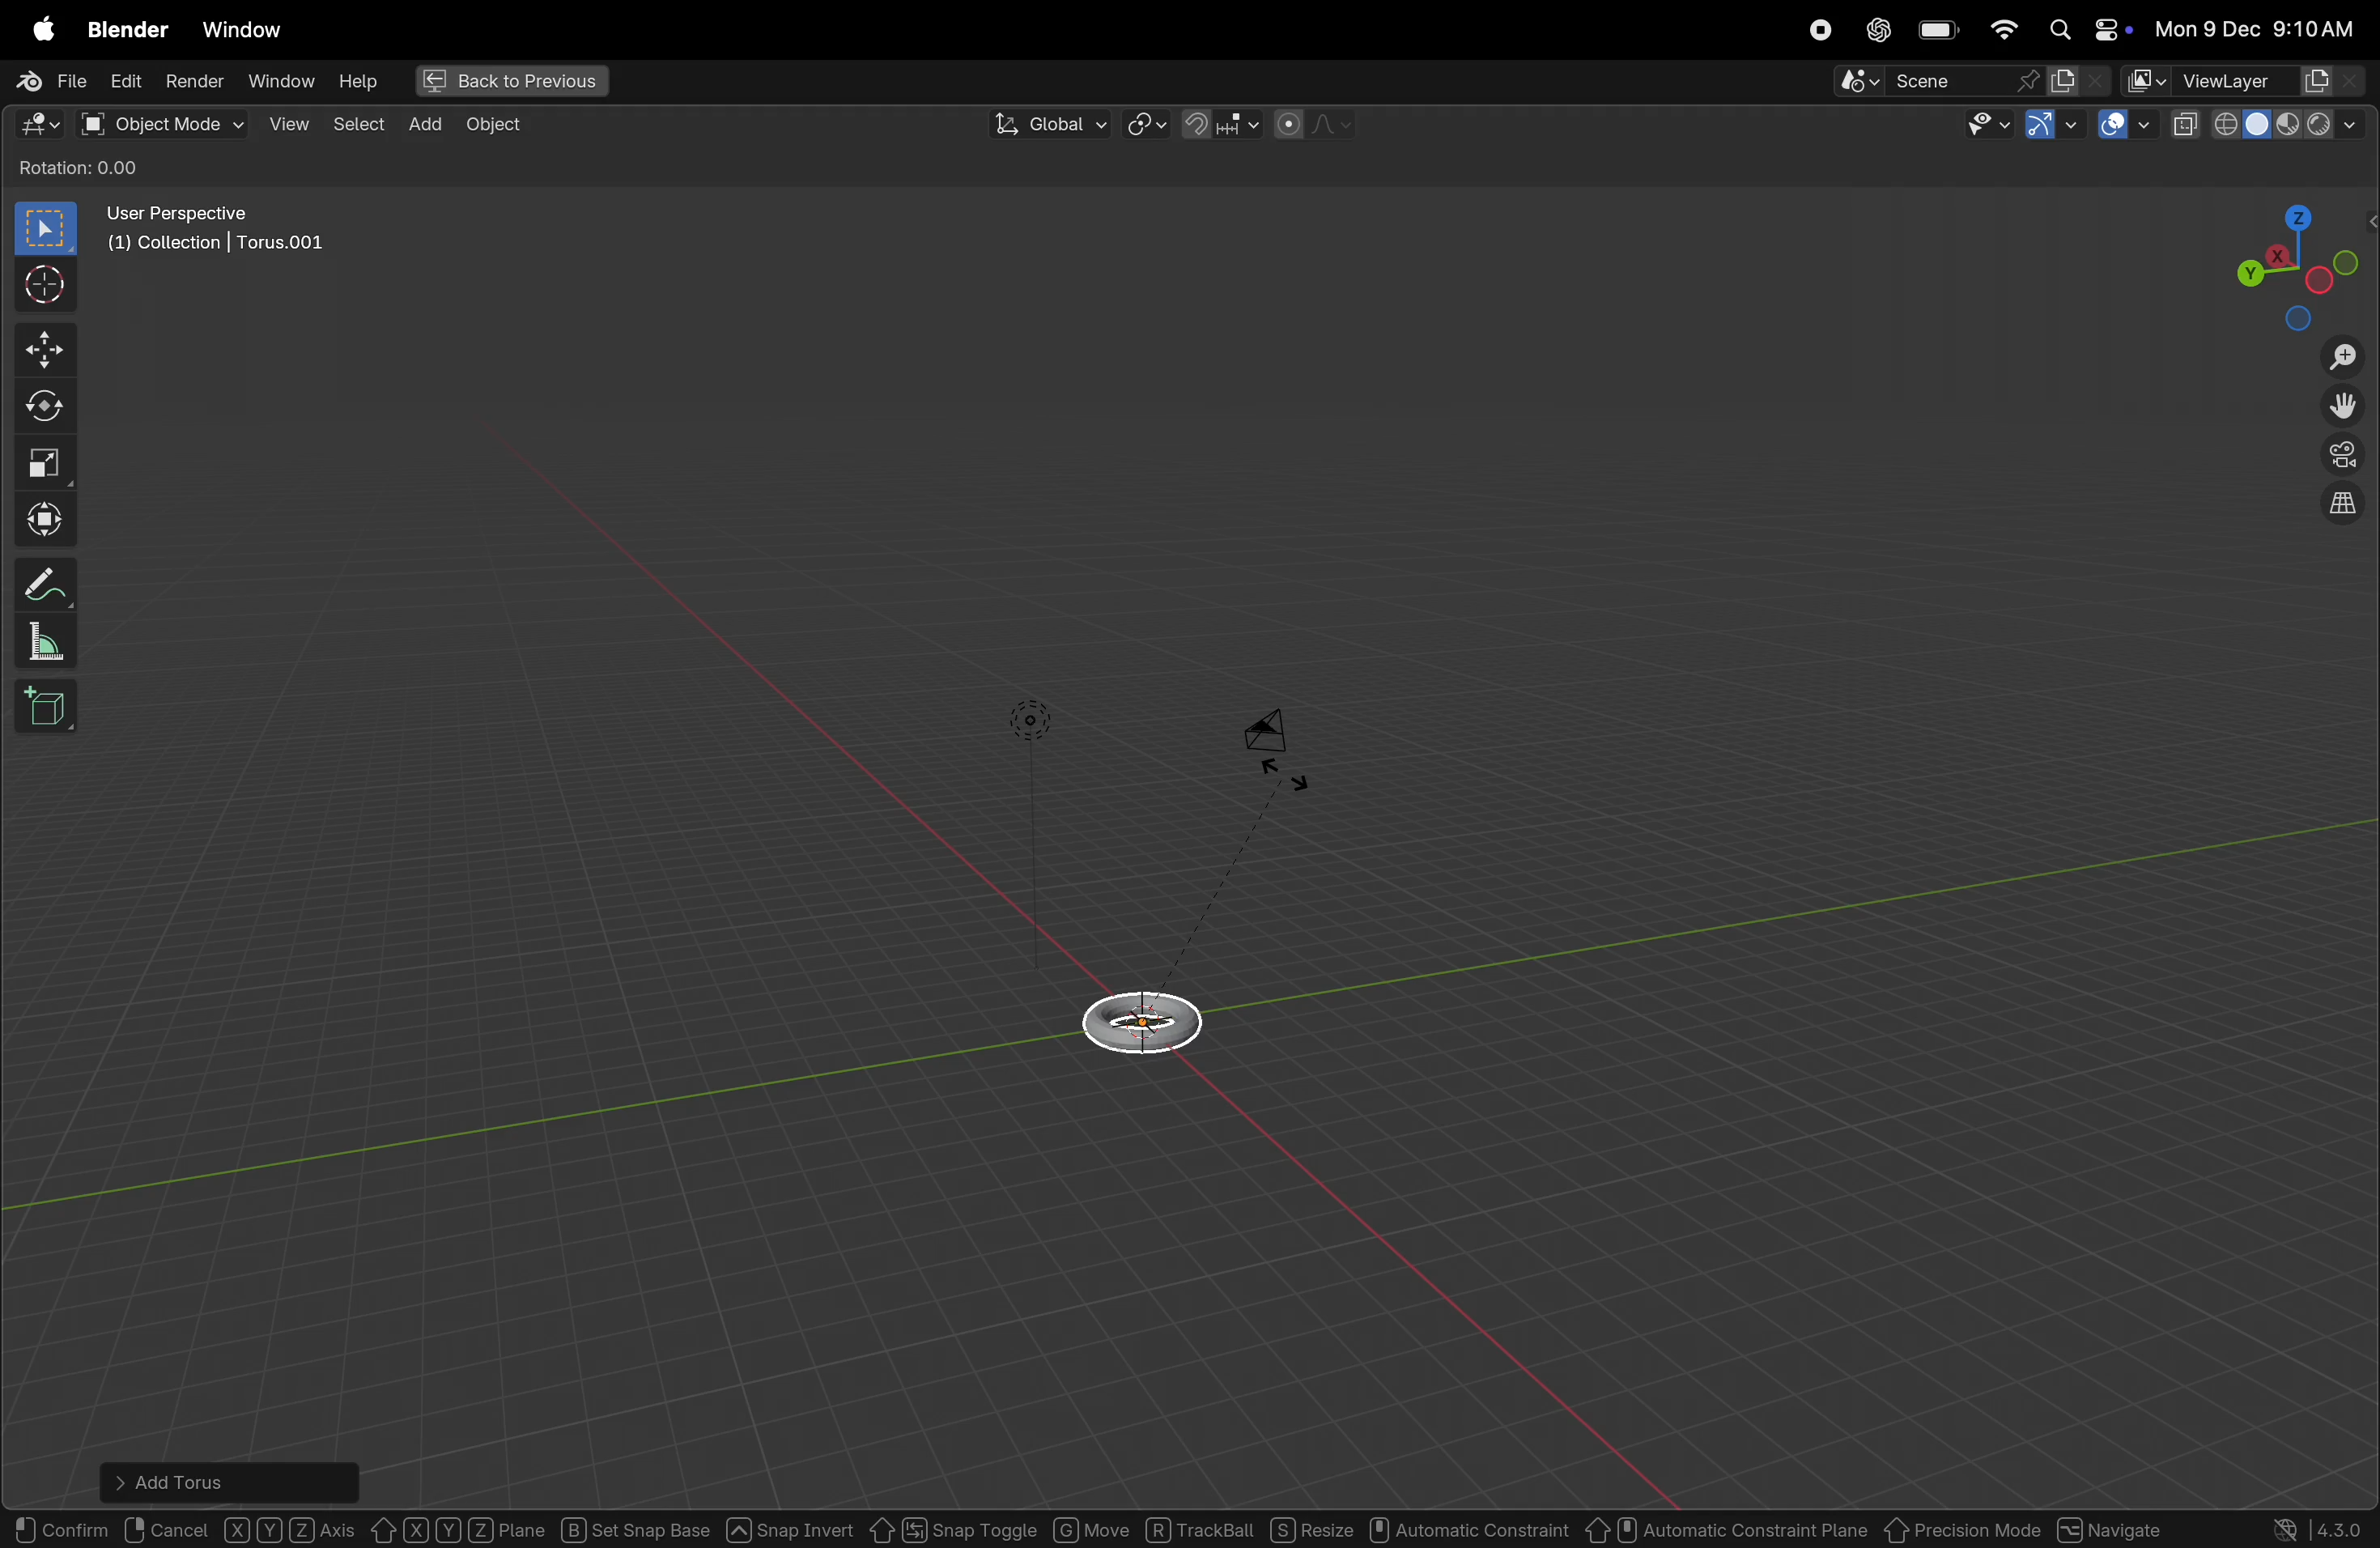 The height and width of the screenshot is (1548, 2380). What do you see at coordinates (1939, 81) in the screenshot?
I see `scene` at bounding box center [1939, 81].